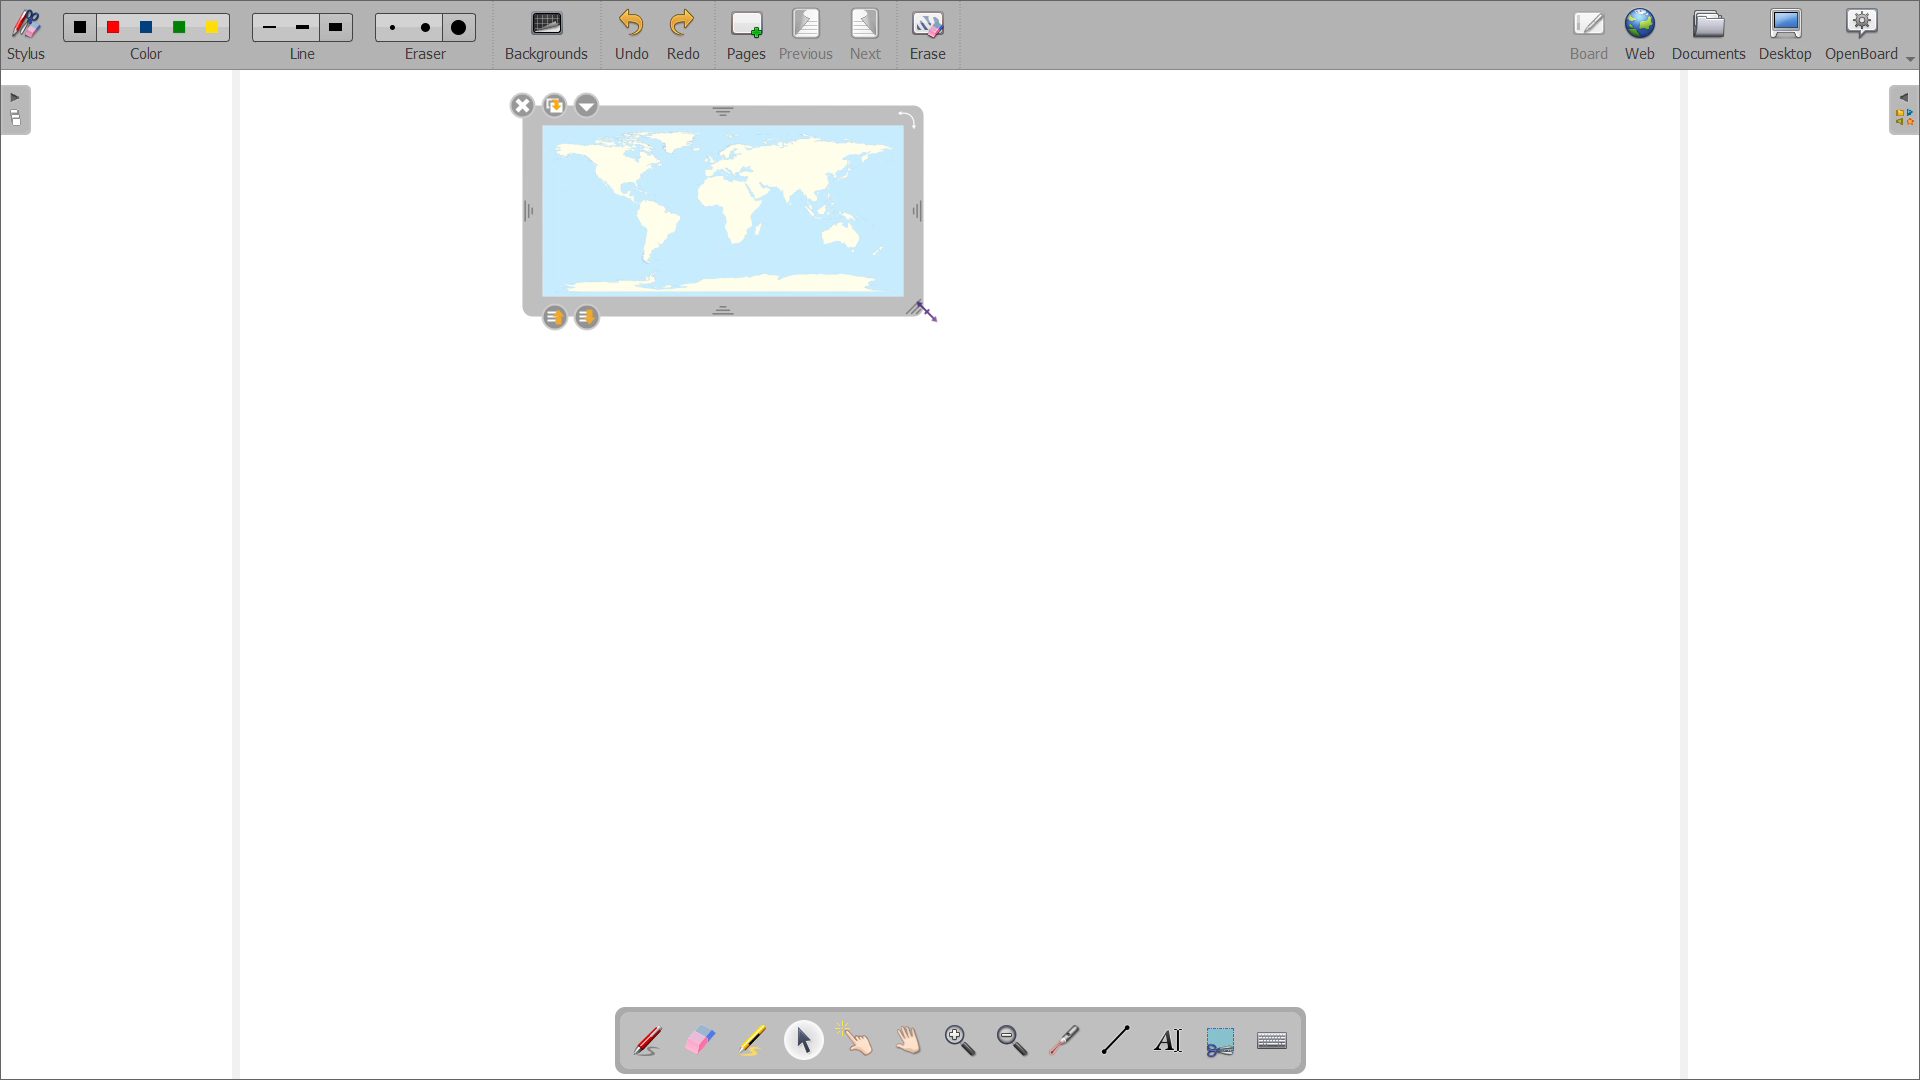  Describe the element at coordinates (914, 306) in the screenshot. I see `resize` at that location.